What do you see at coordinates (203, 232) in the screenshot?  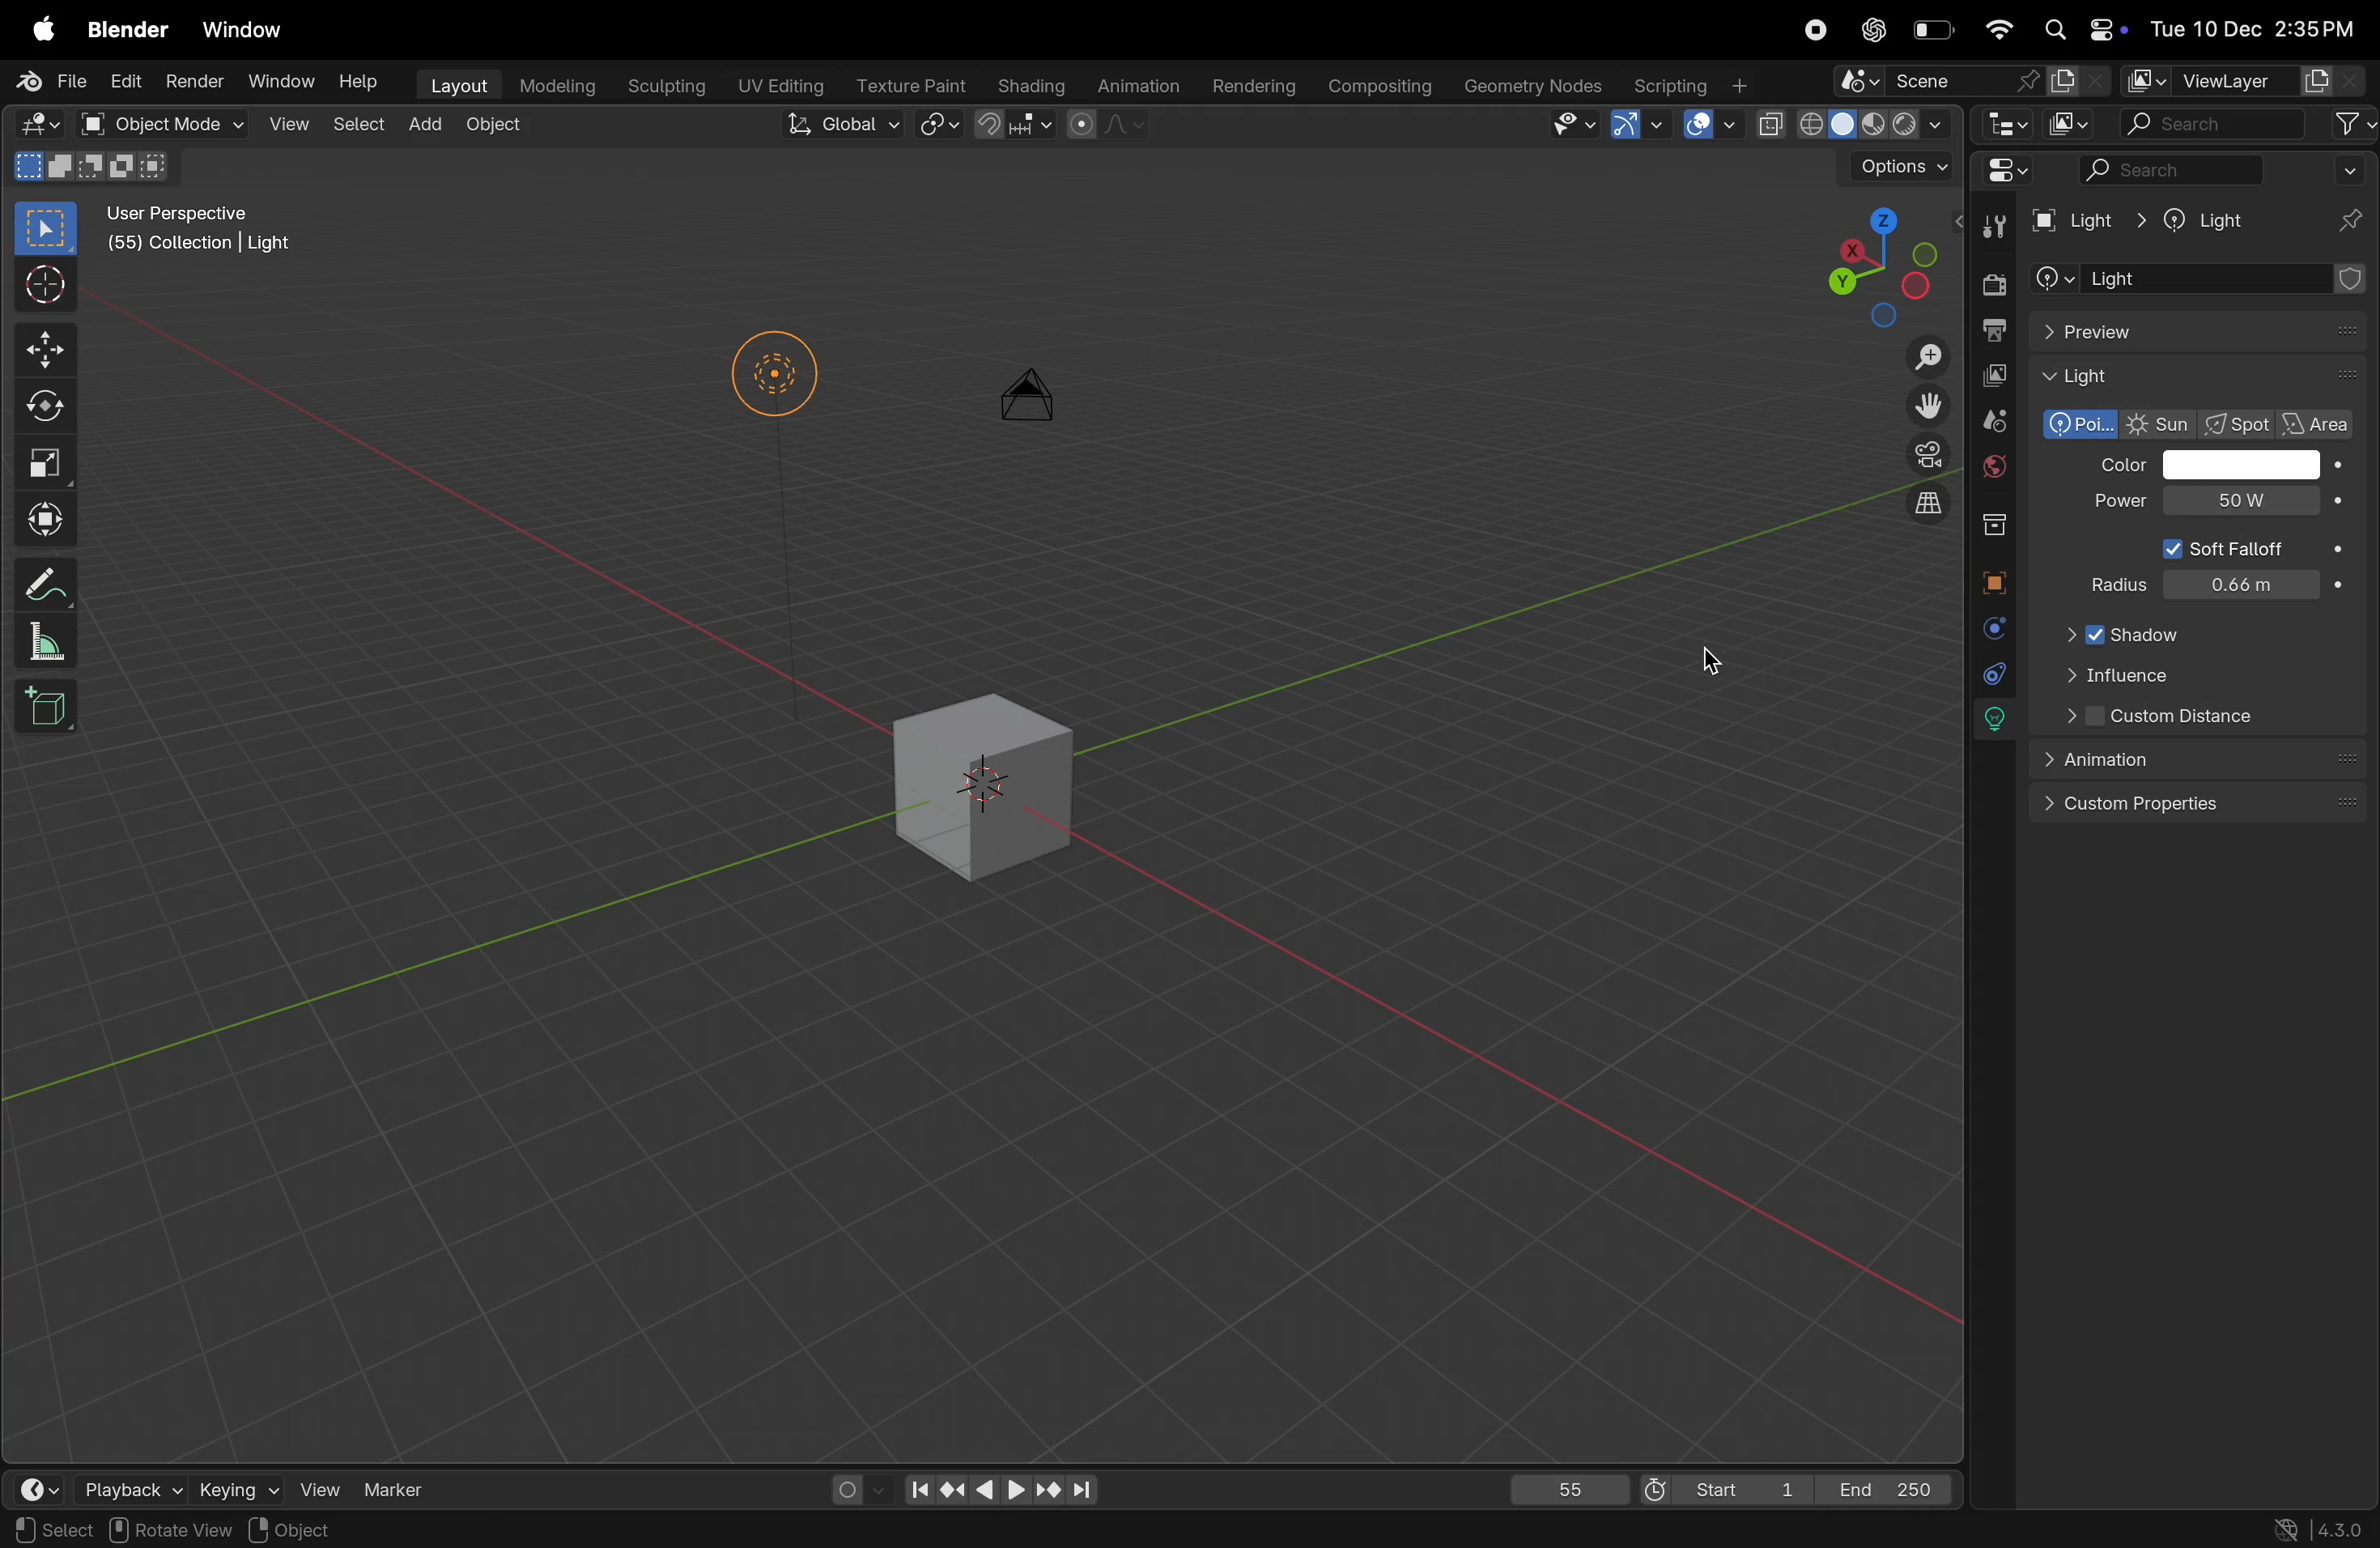 I see `User perspective` at bounding box center [203, 232].